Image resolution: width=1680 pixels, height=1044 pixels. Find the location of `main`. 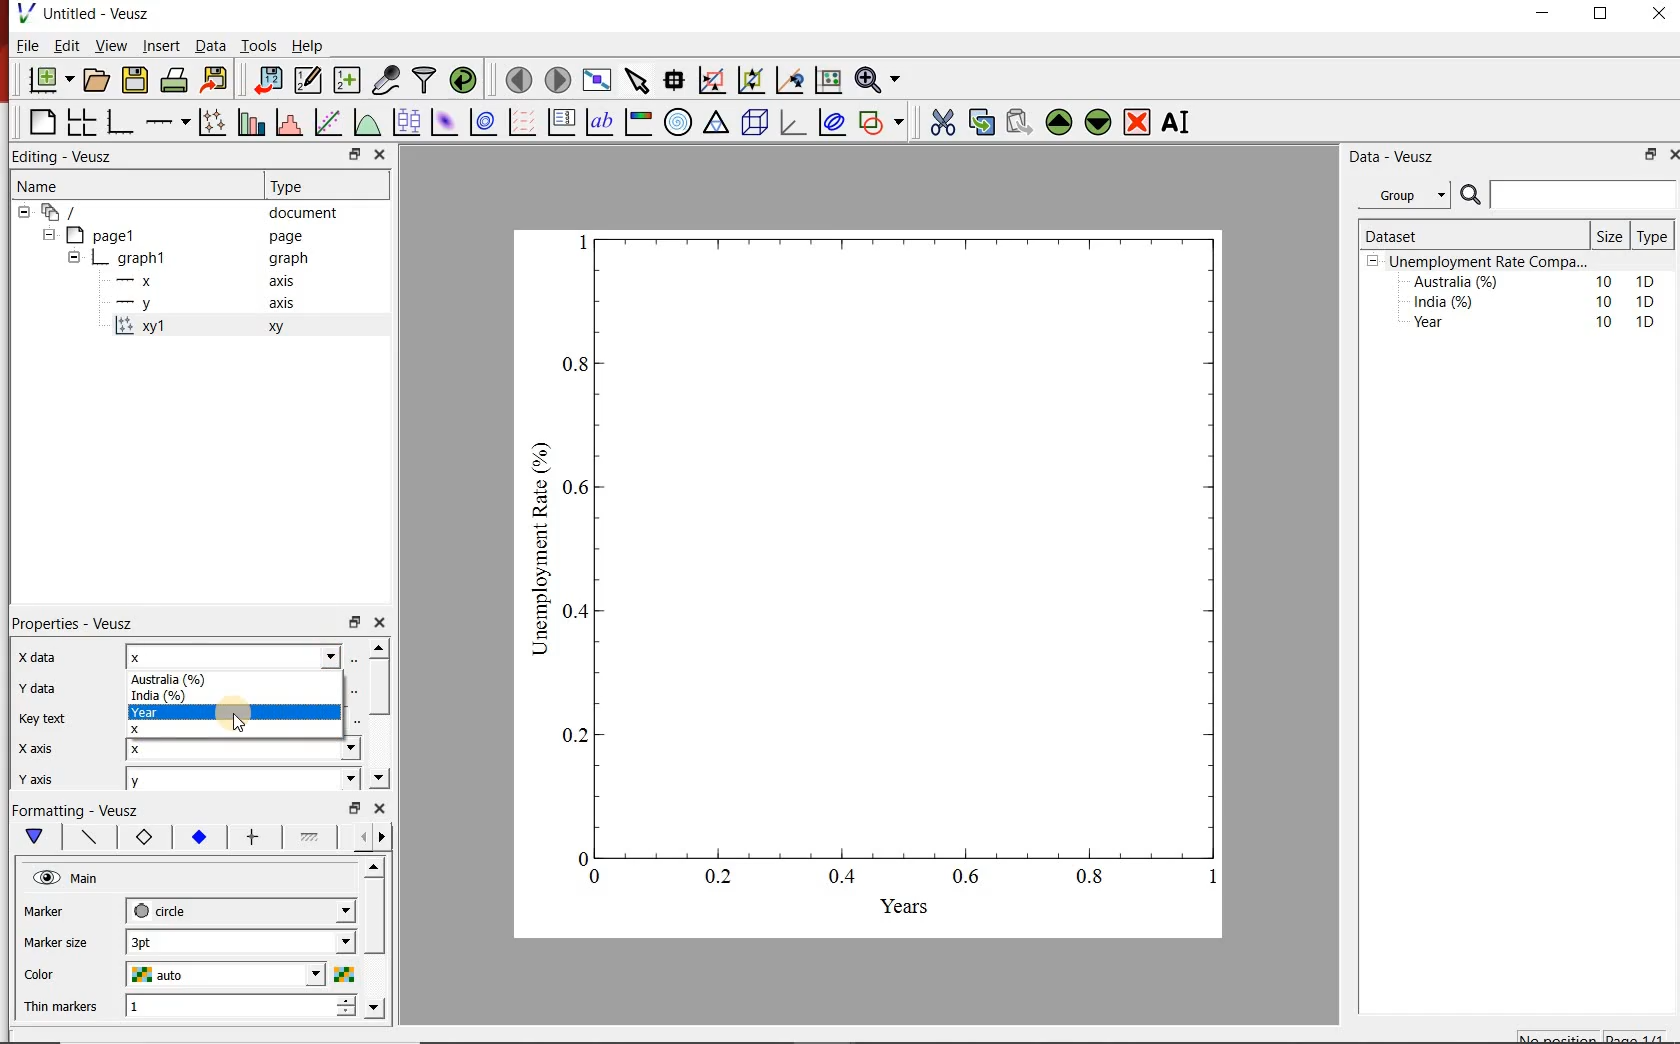

main is located at coordinates (39, 837).